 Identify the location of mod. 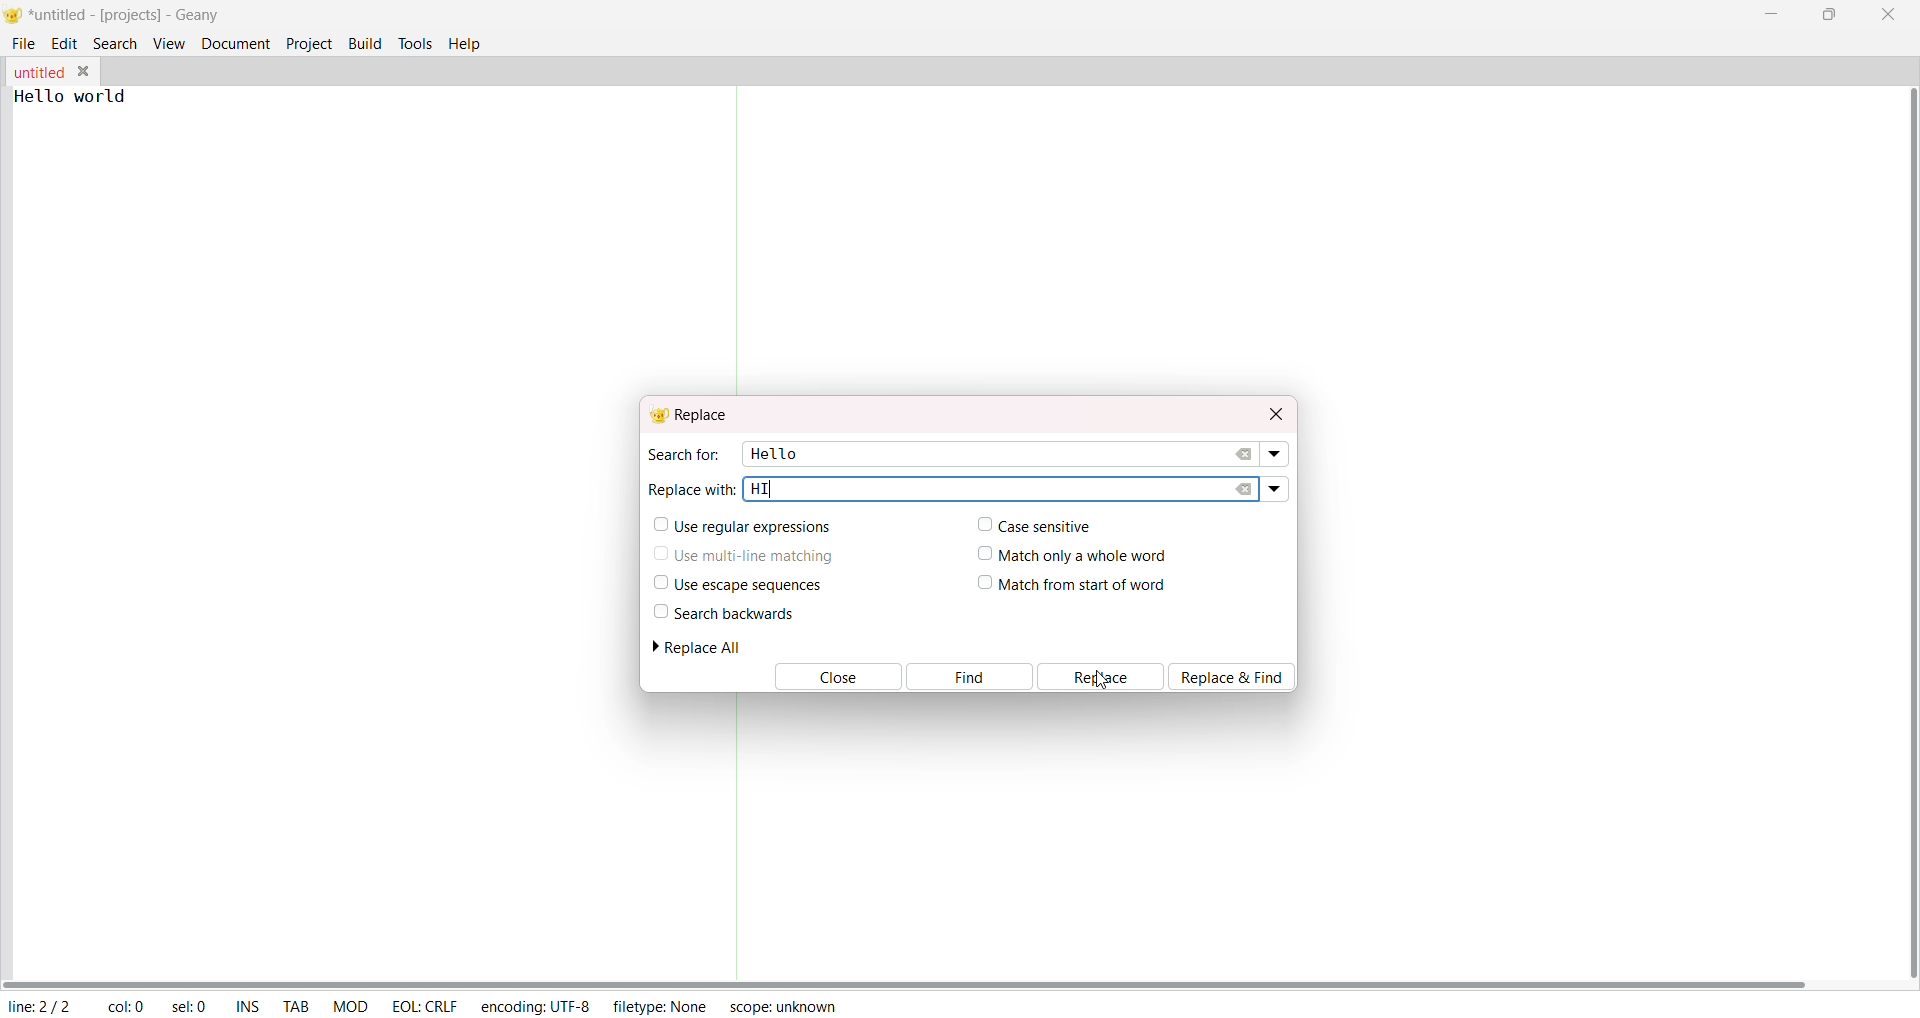
(351, 1005).